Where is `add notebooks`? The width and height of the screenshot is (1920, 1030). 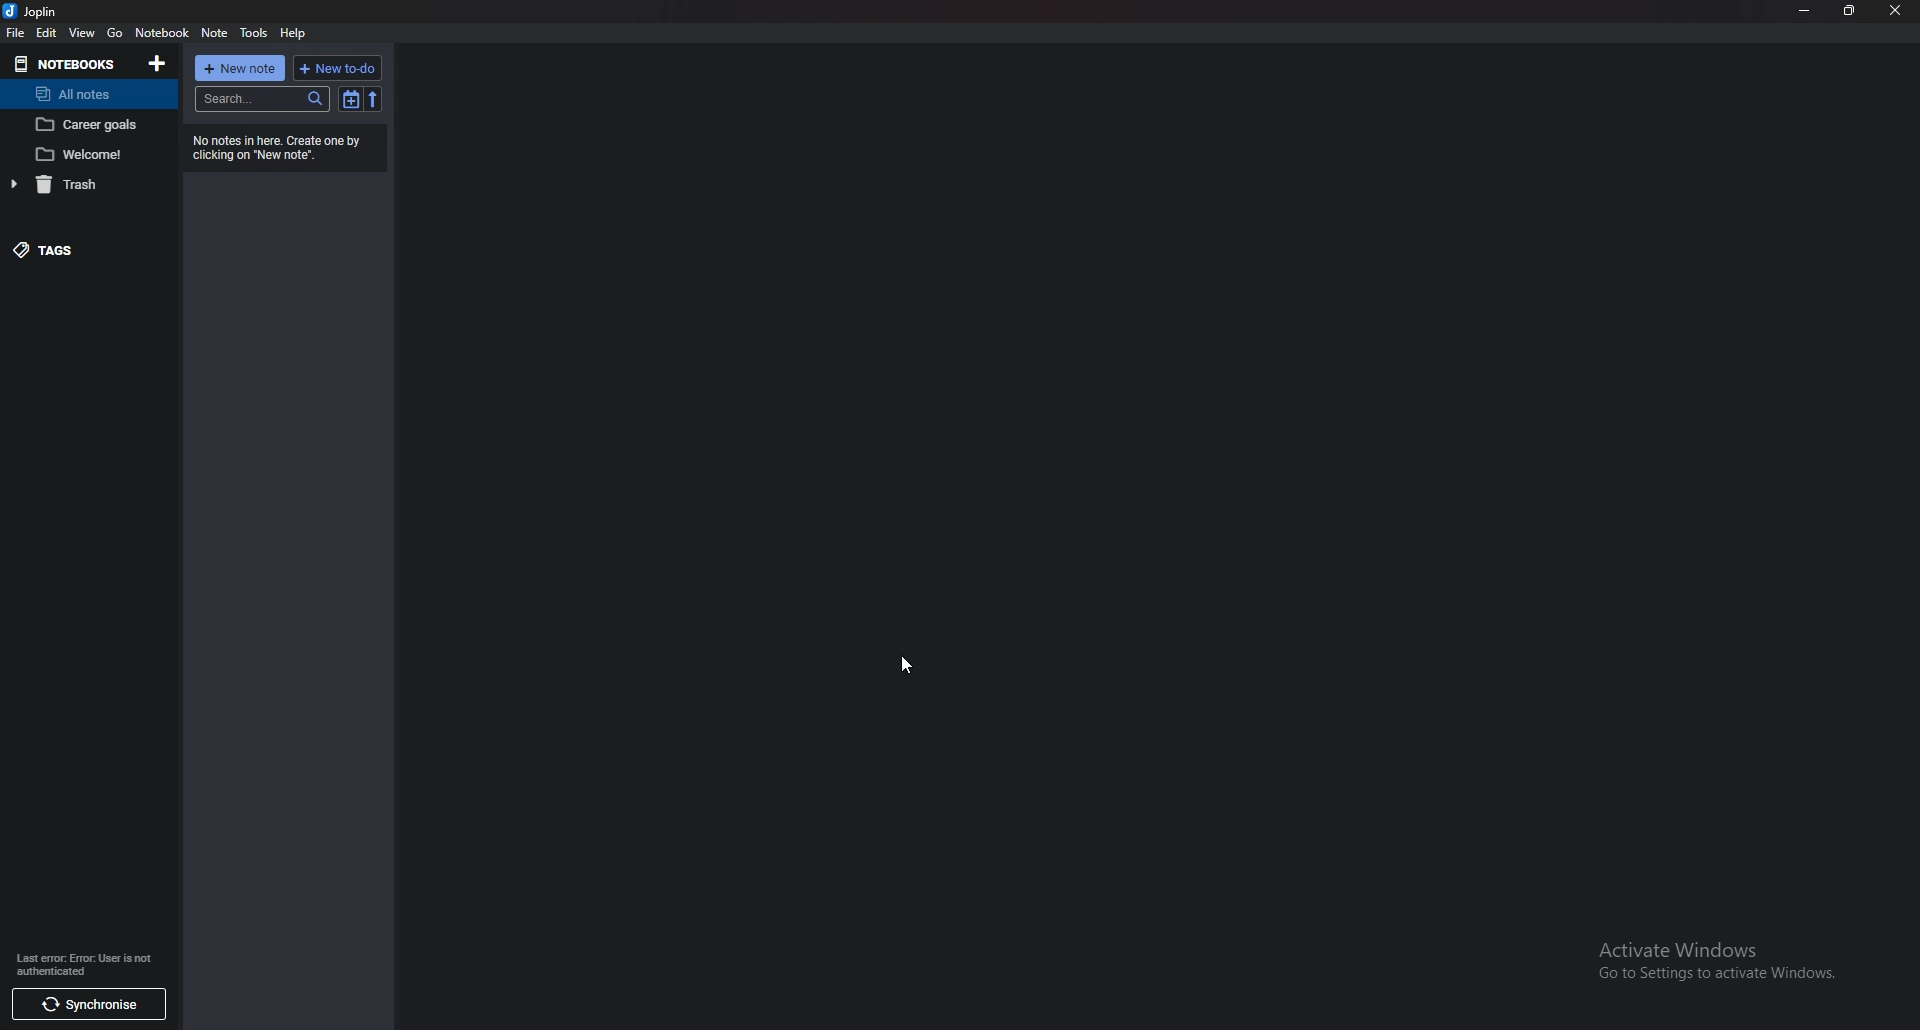 add notebooks is located at coordinates (158, 63).